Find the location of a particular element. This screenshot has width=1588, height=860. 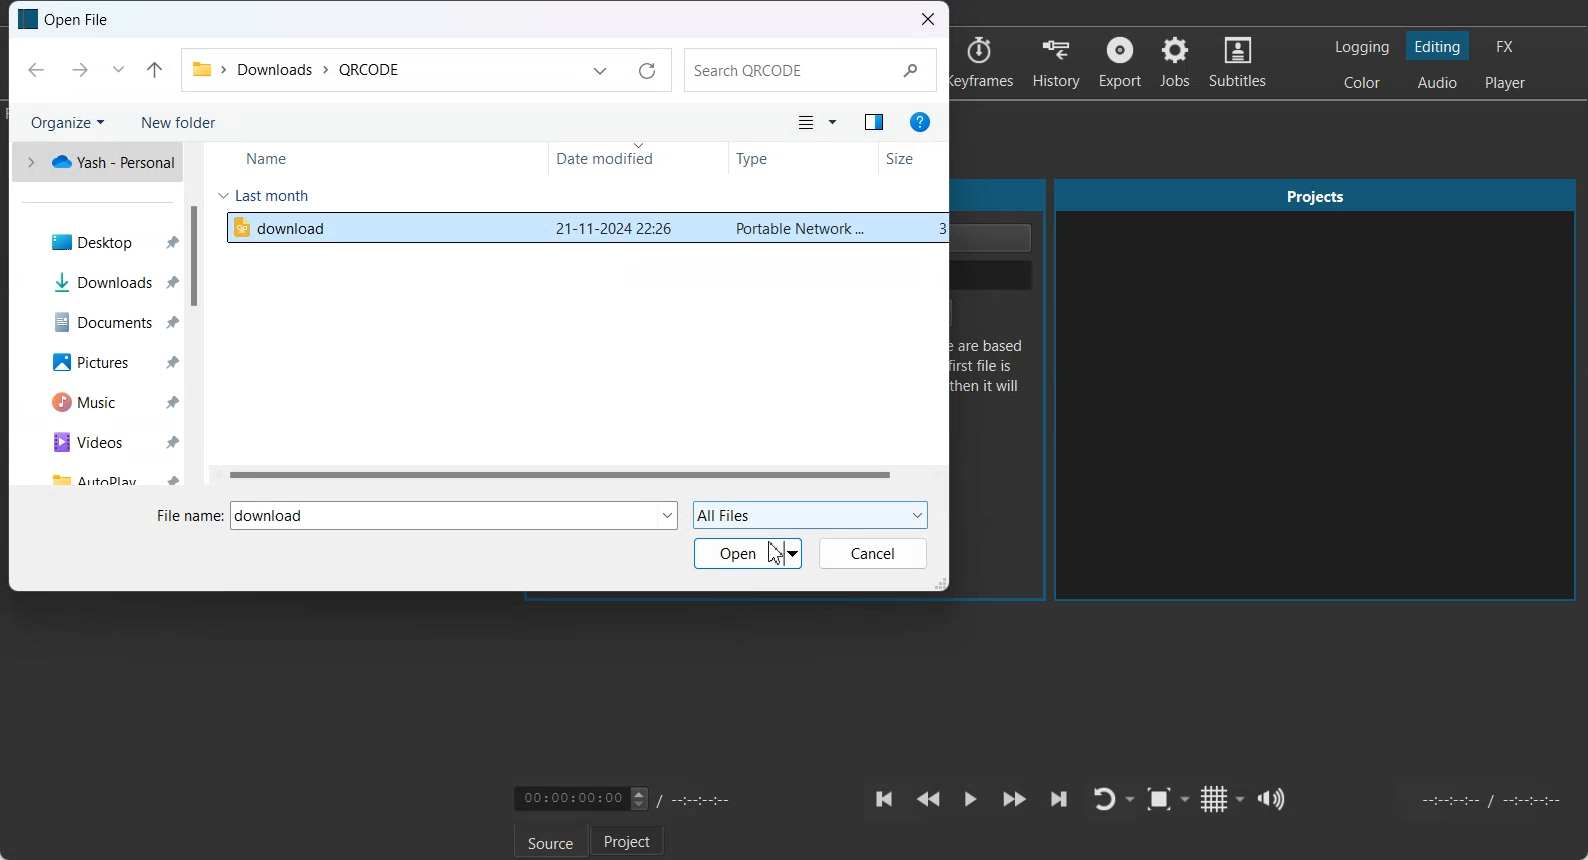

Change your view is located at coordinates (803, 122).